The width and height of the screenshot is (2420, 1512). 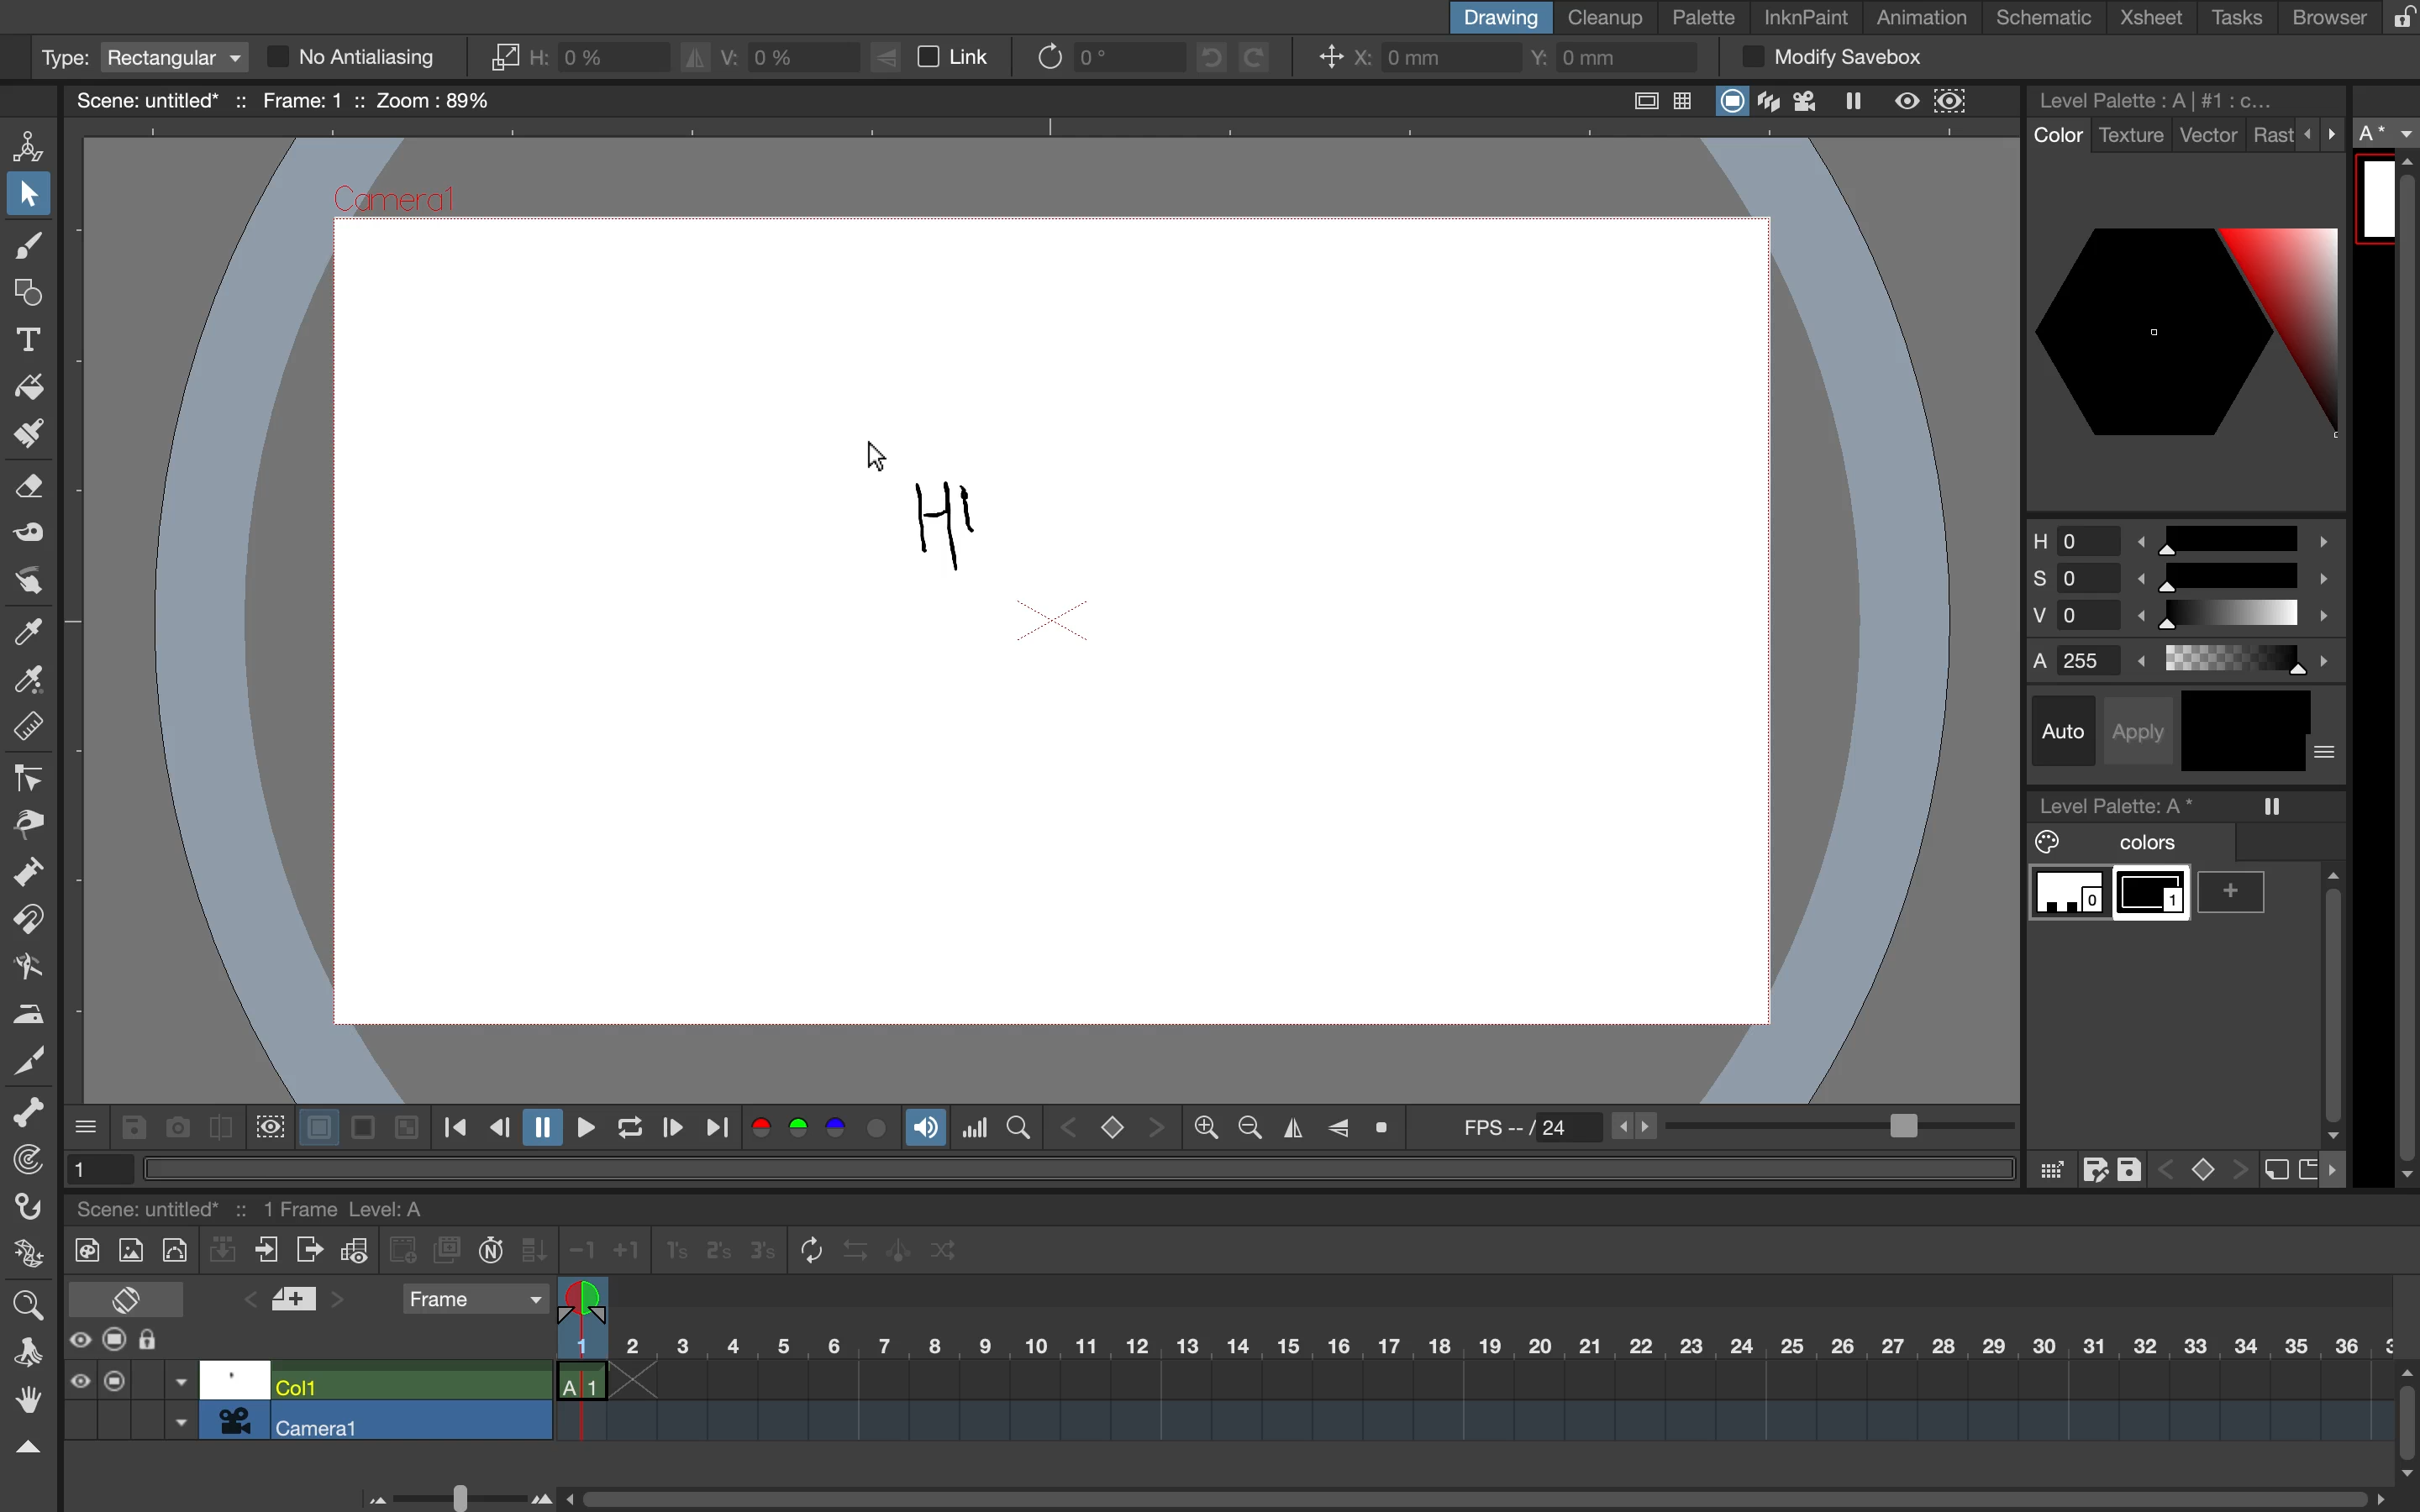 What do you see at coordinates (1684, 103) in the screenshot?
I see `field guide` at bounding box center [1684, 103].